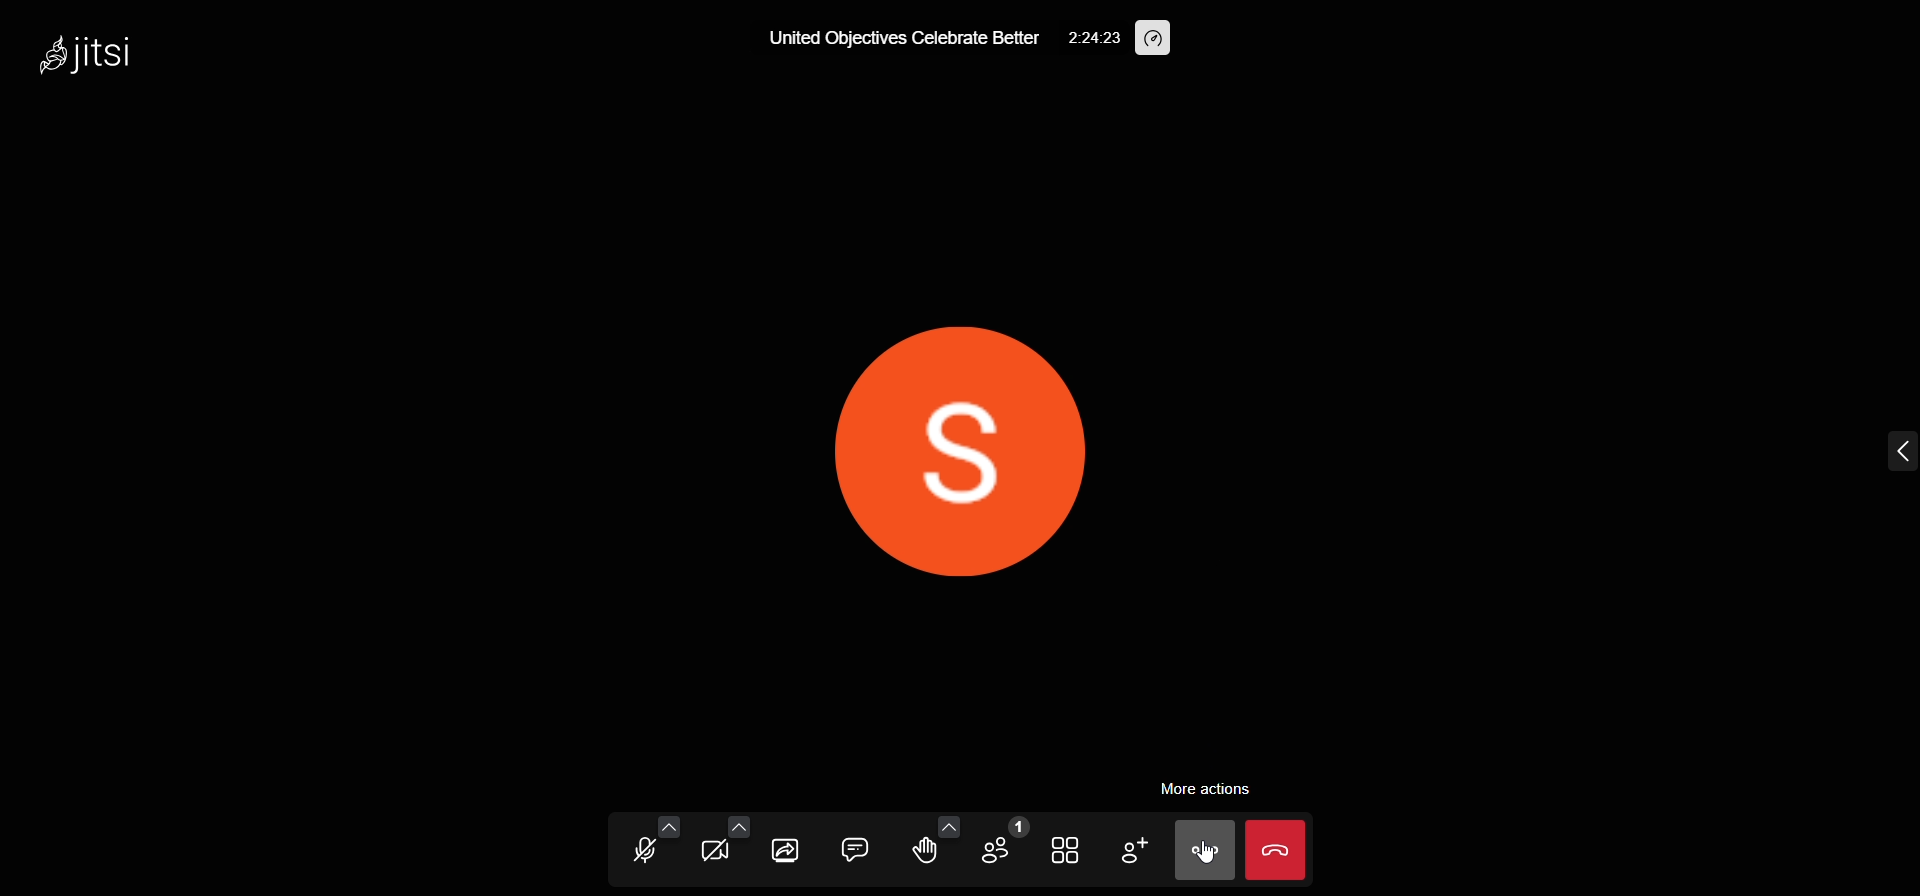  I want to click on share screen, so click(786, 851).